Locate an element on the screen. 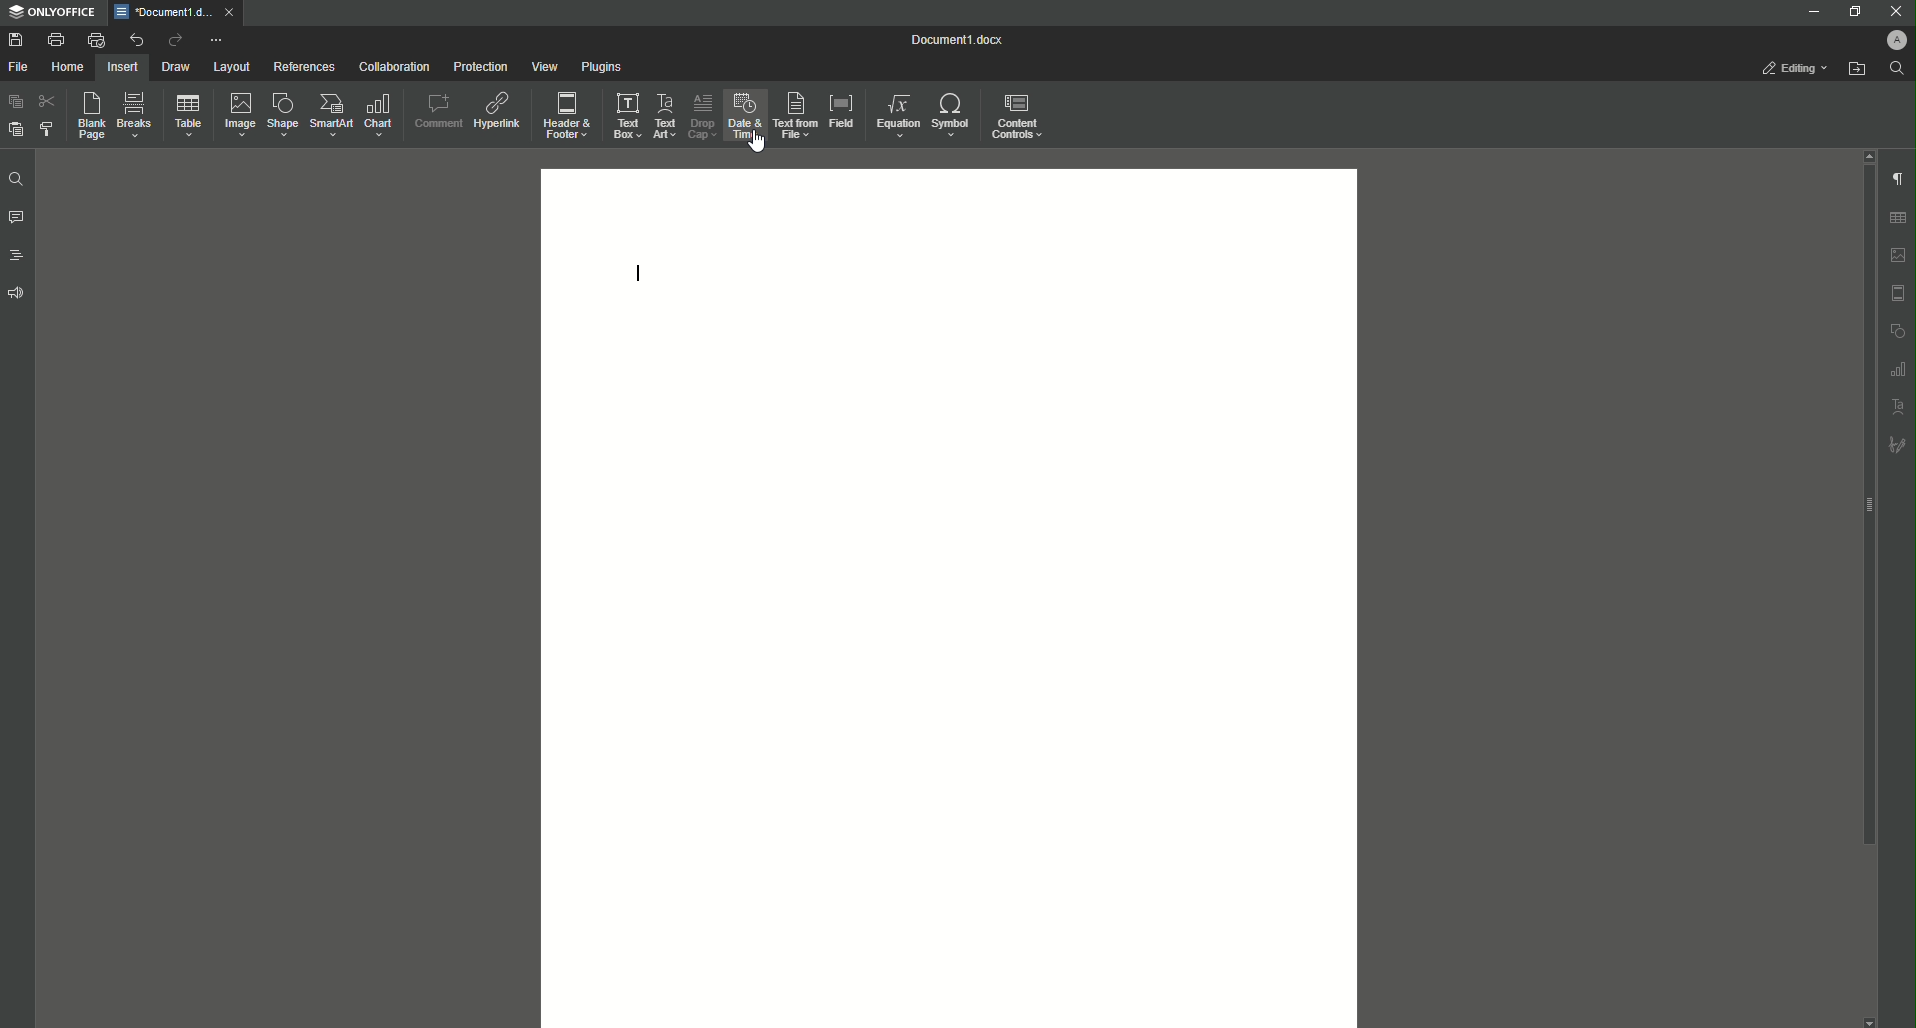 The height and width of the screenshot is (1028, 1916). Date and Time is located at coordinates (742, 114).